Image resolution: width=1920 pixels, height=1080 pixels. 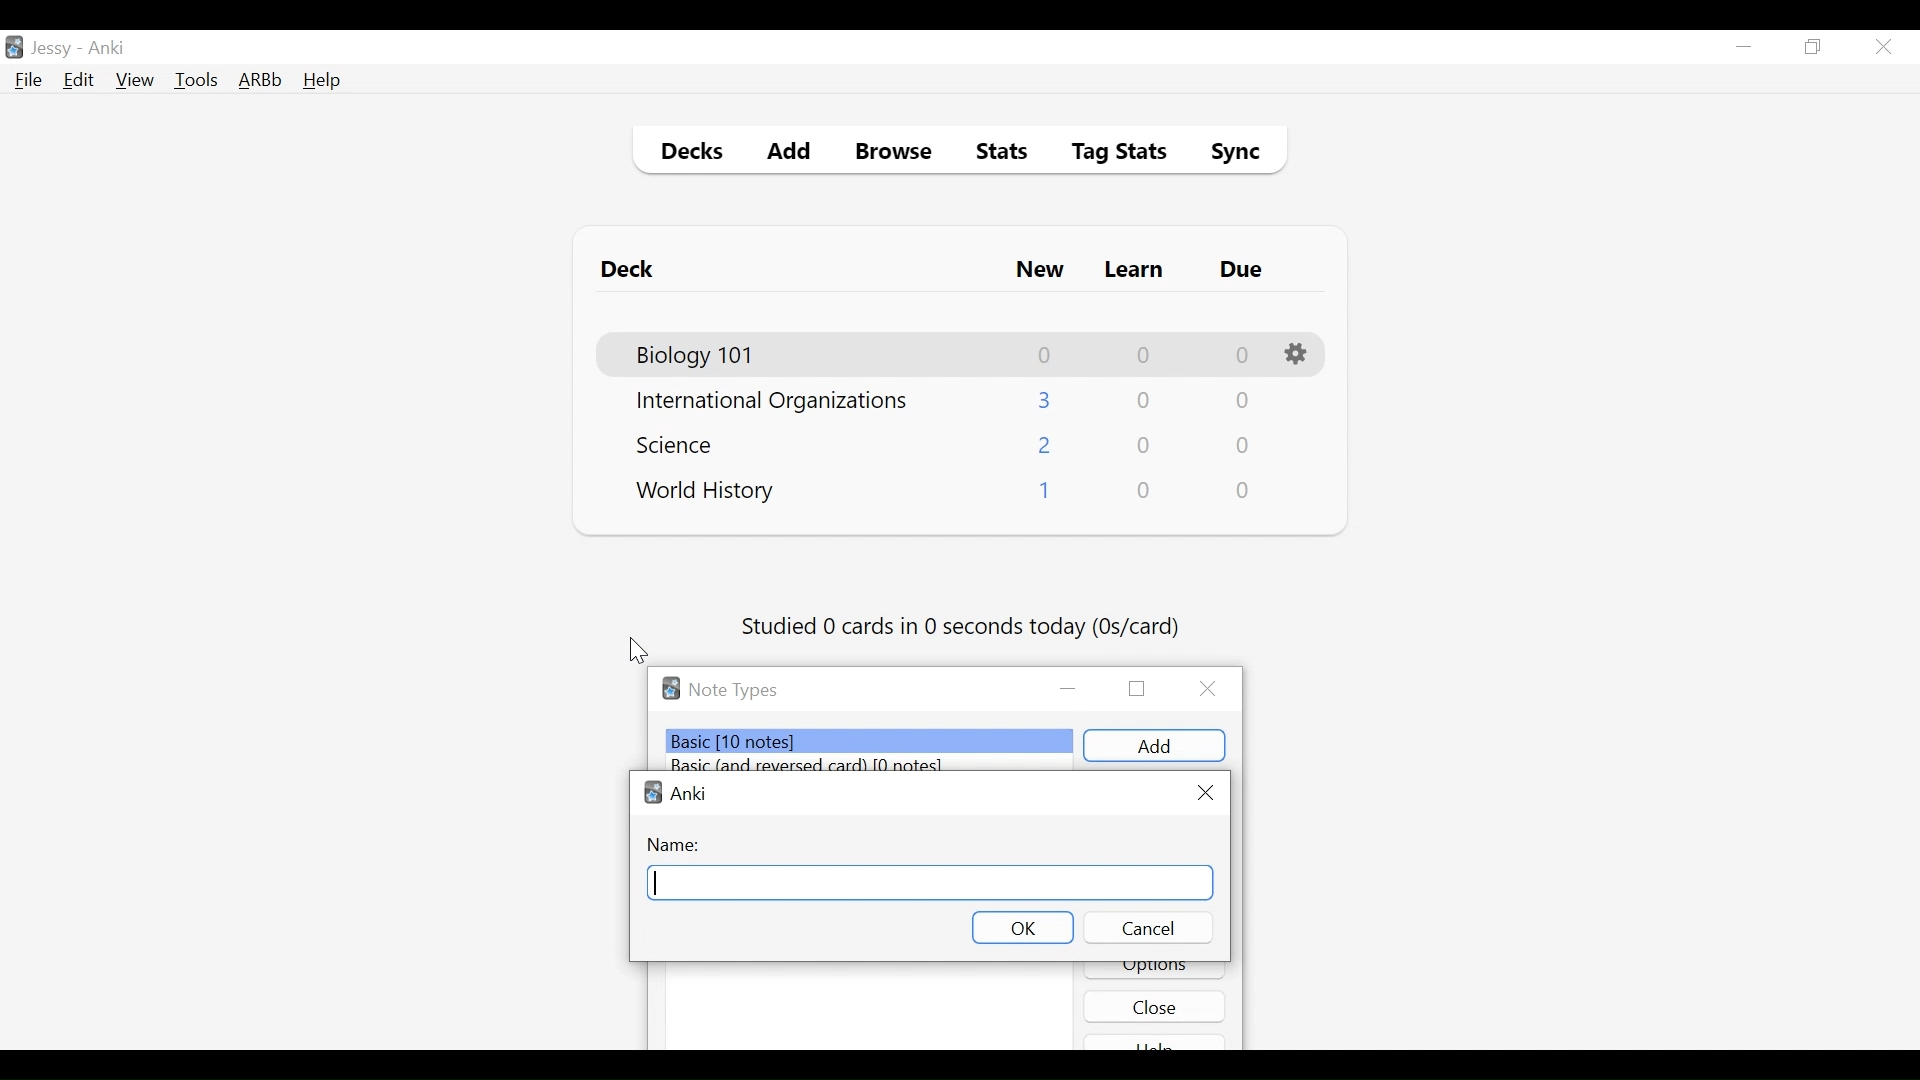 I want to click on Basic (and reversed card)  (number of notes), so click(x=818, y=765).